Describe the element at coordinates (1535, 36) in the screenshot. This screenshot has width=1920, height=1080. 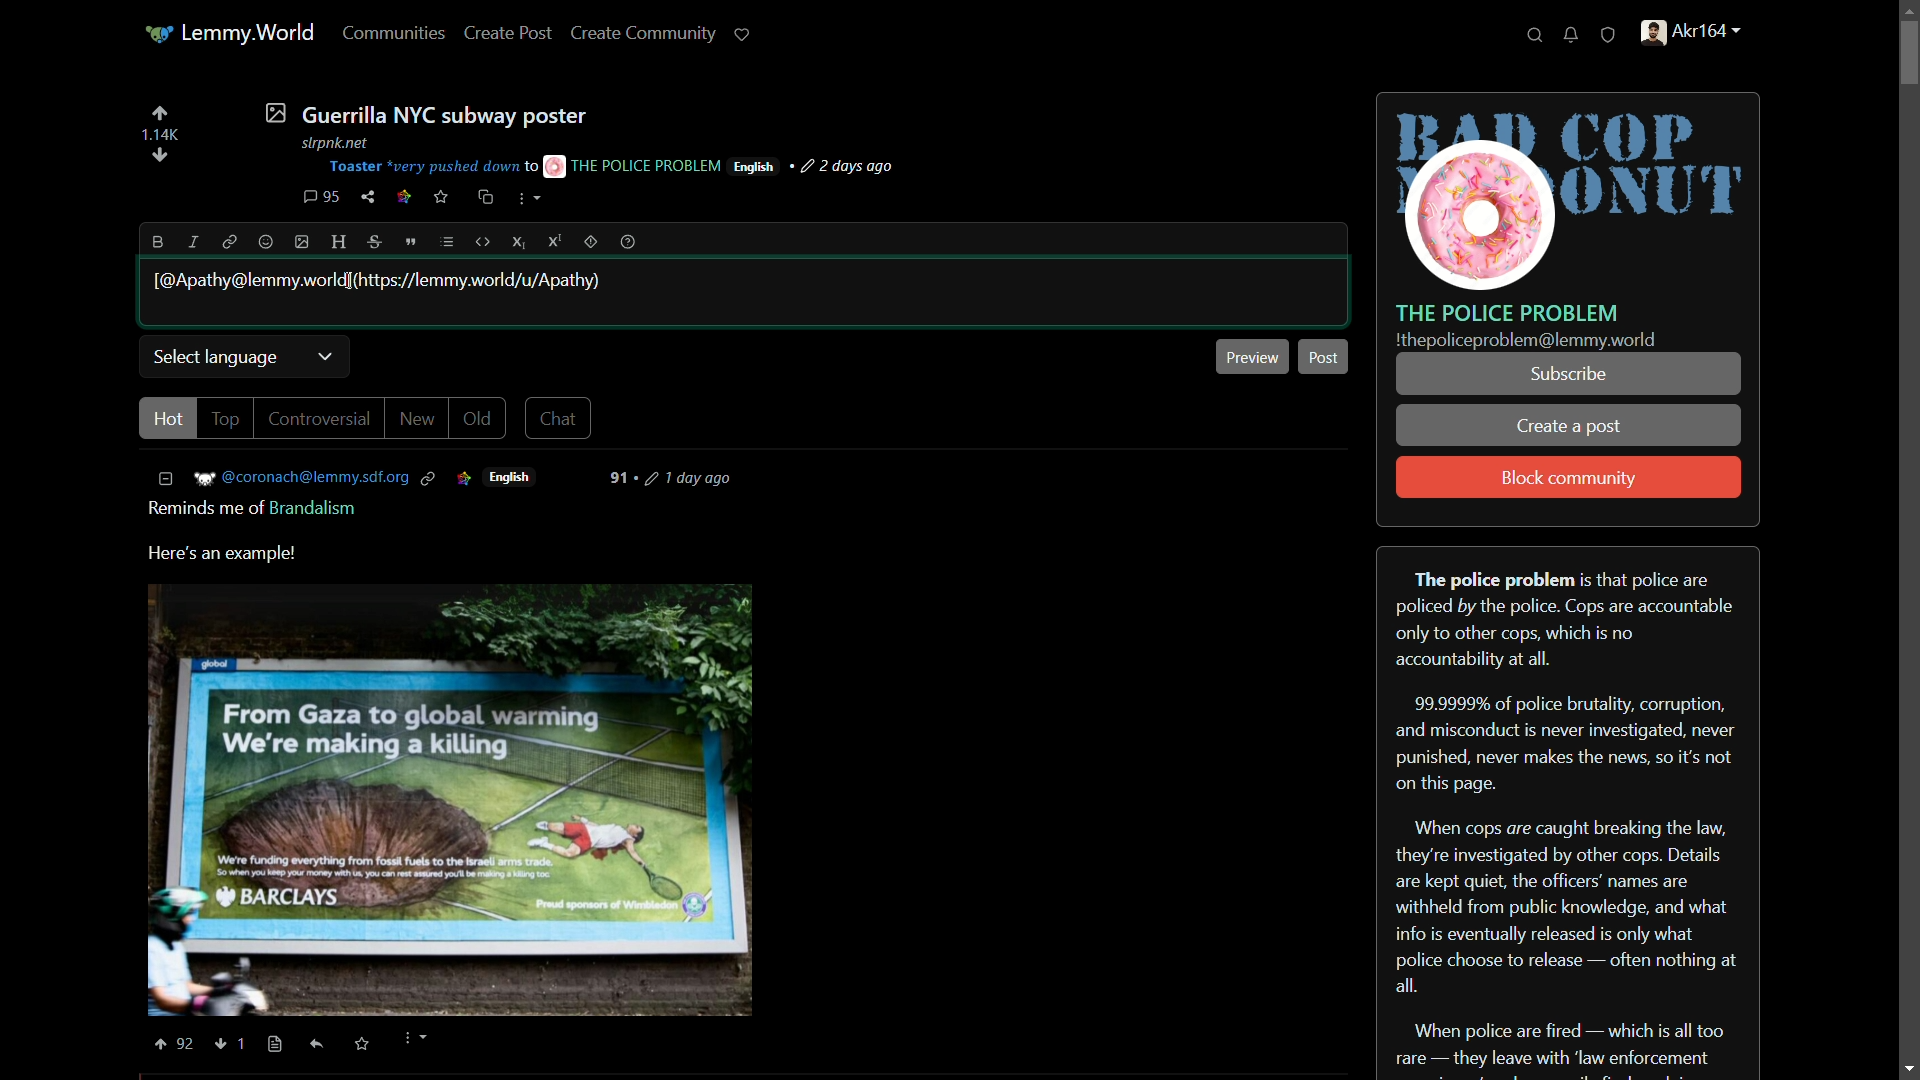
I see `search` at that location.